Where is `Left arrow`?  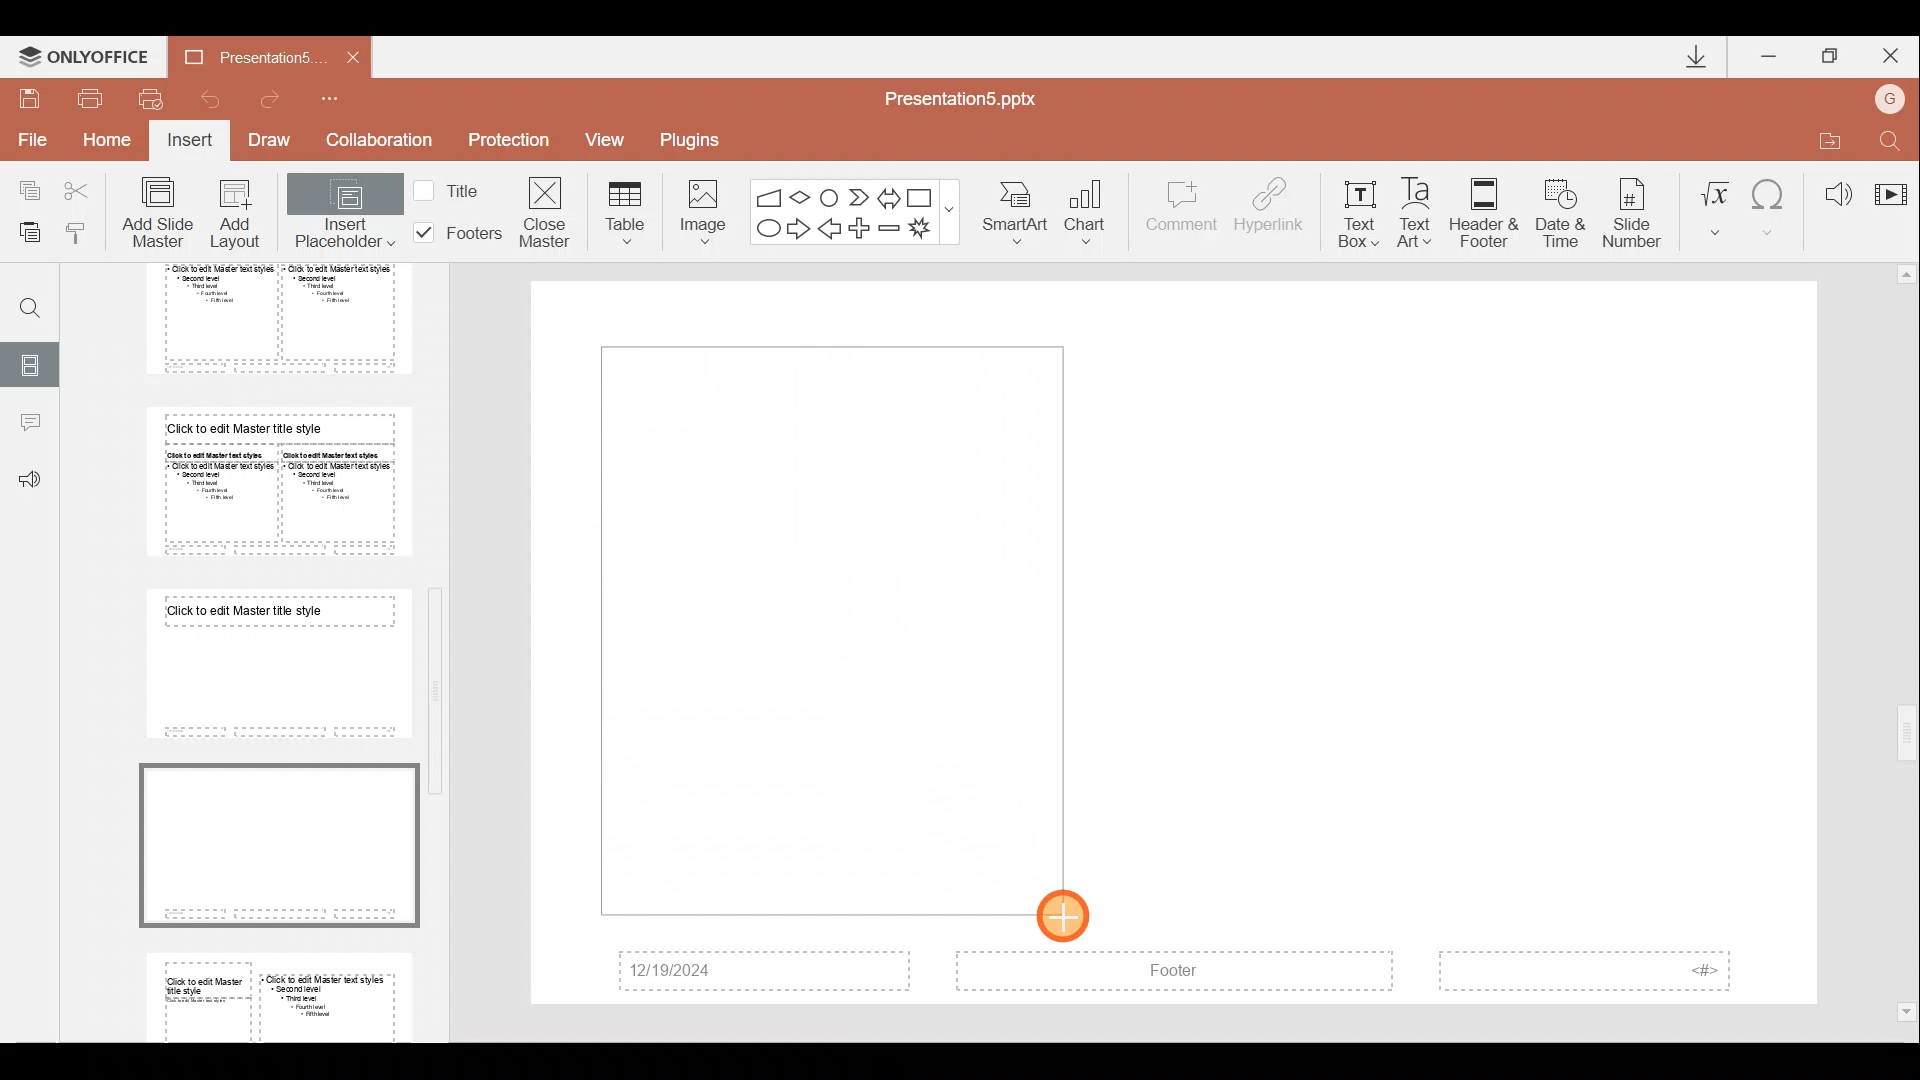
Left arrow is located at coordinates (831, 230).